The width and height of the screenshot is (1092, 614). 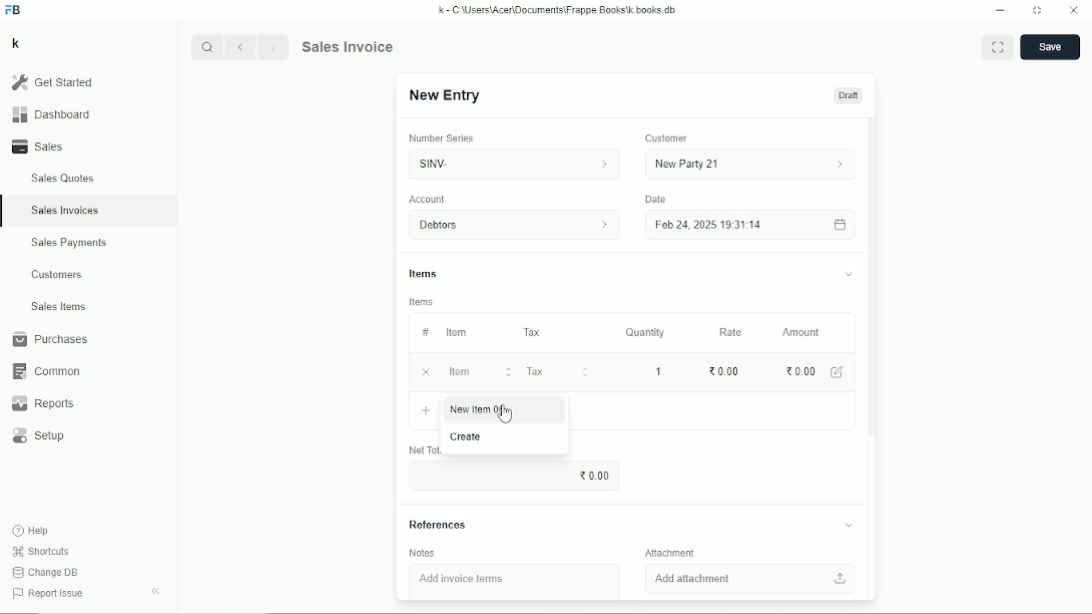 I want to click on Notes, so click(x=423, y=553).